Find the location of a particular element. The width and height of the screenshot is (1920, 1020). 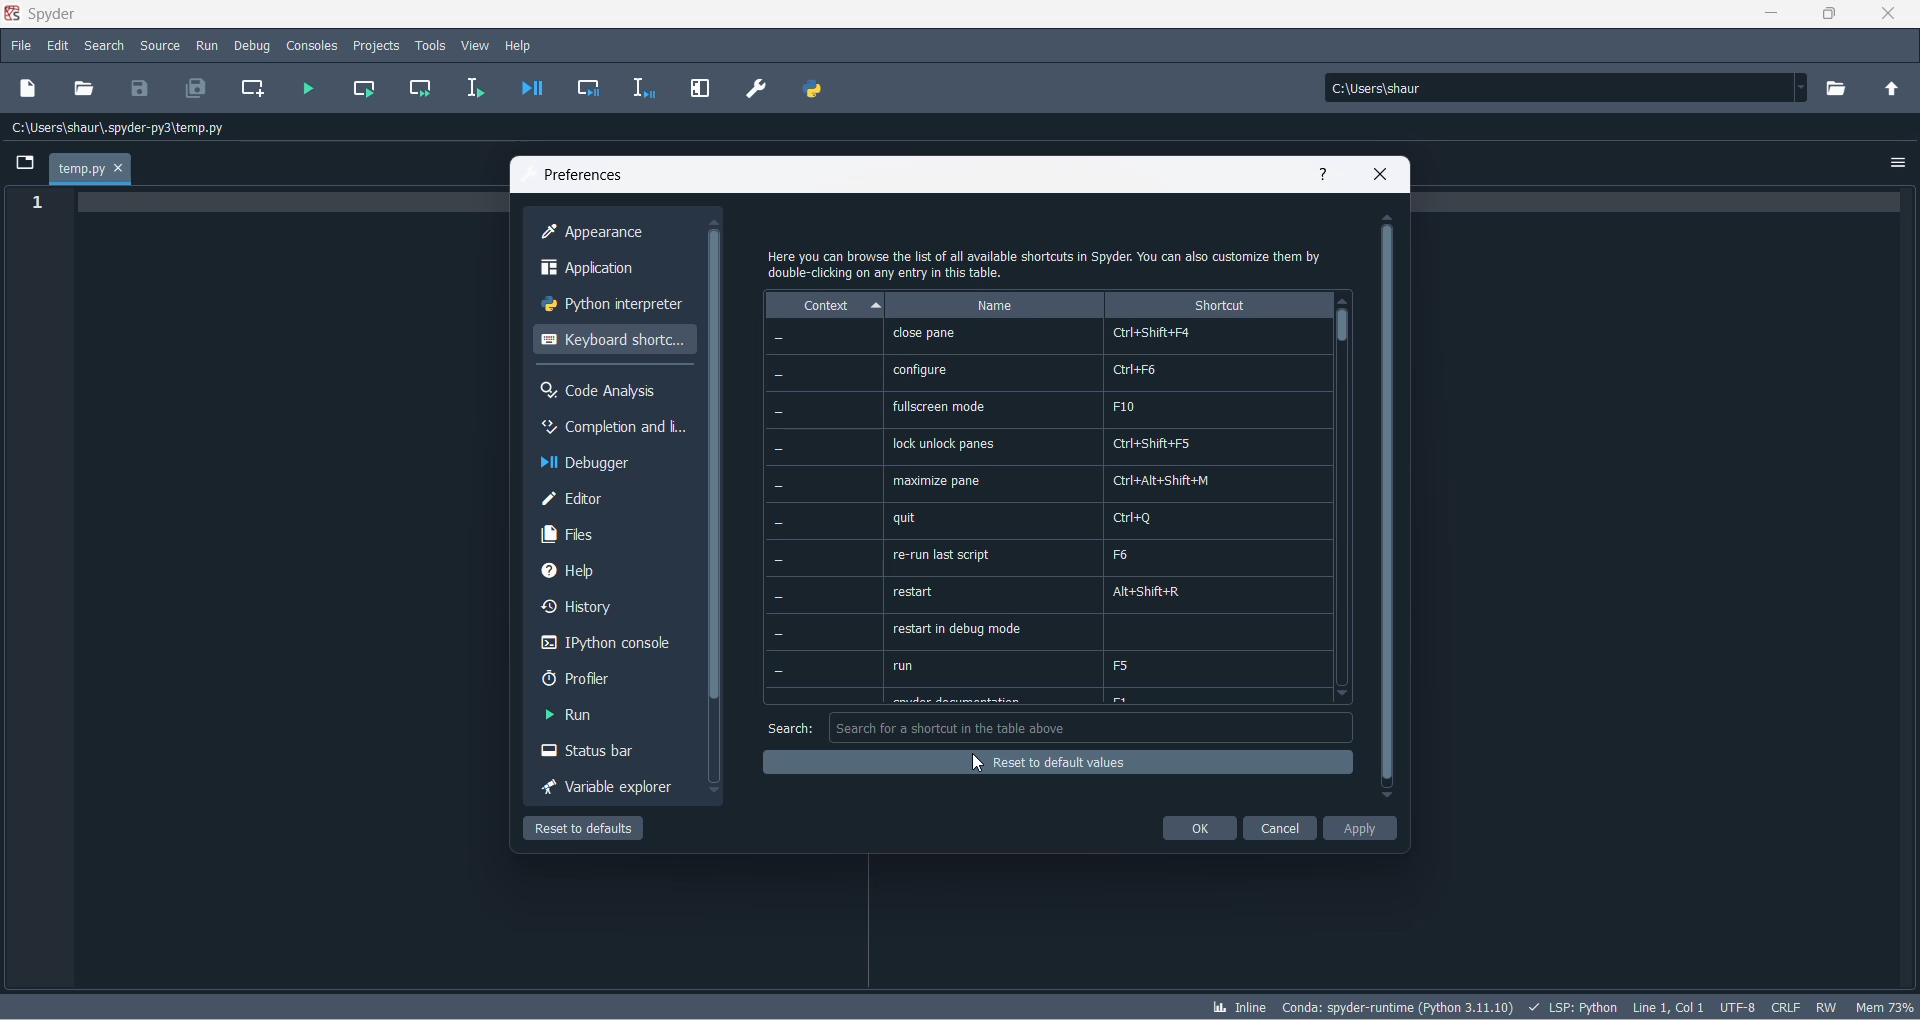

search box is located at coordinates (1090, 729).